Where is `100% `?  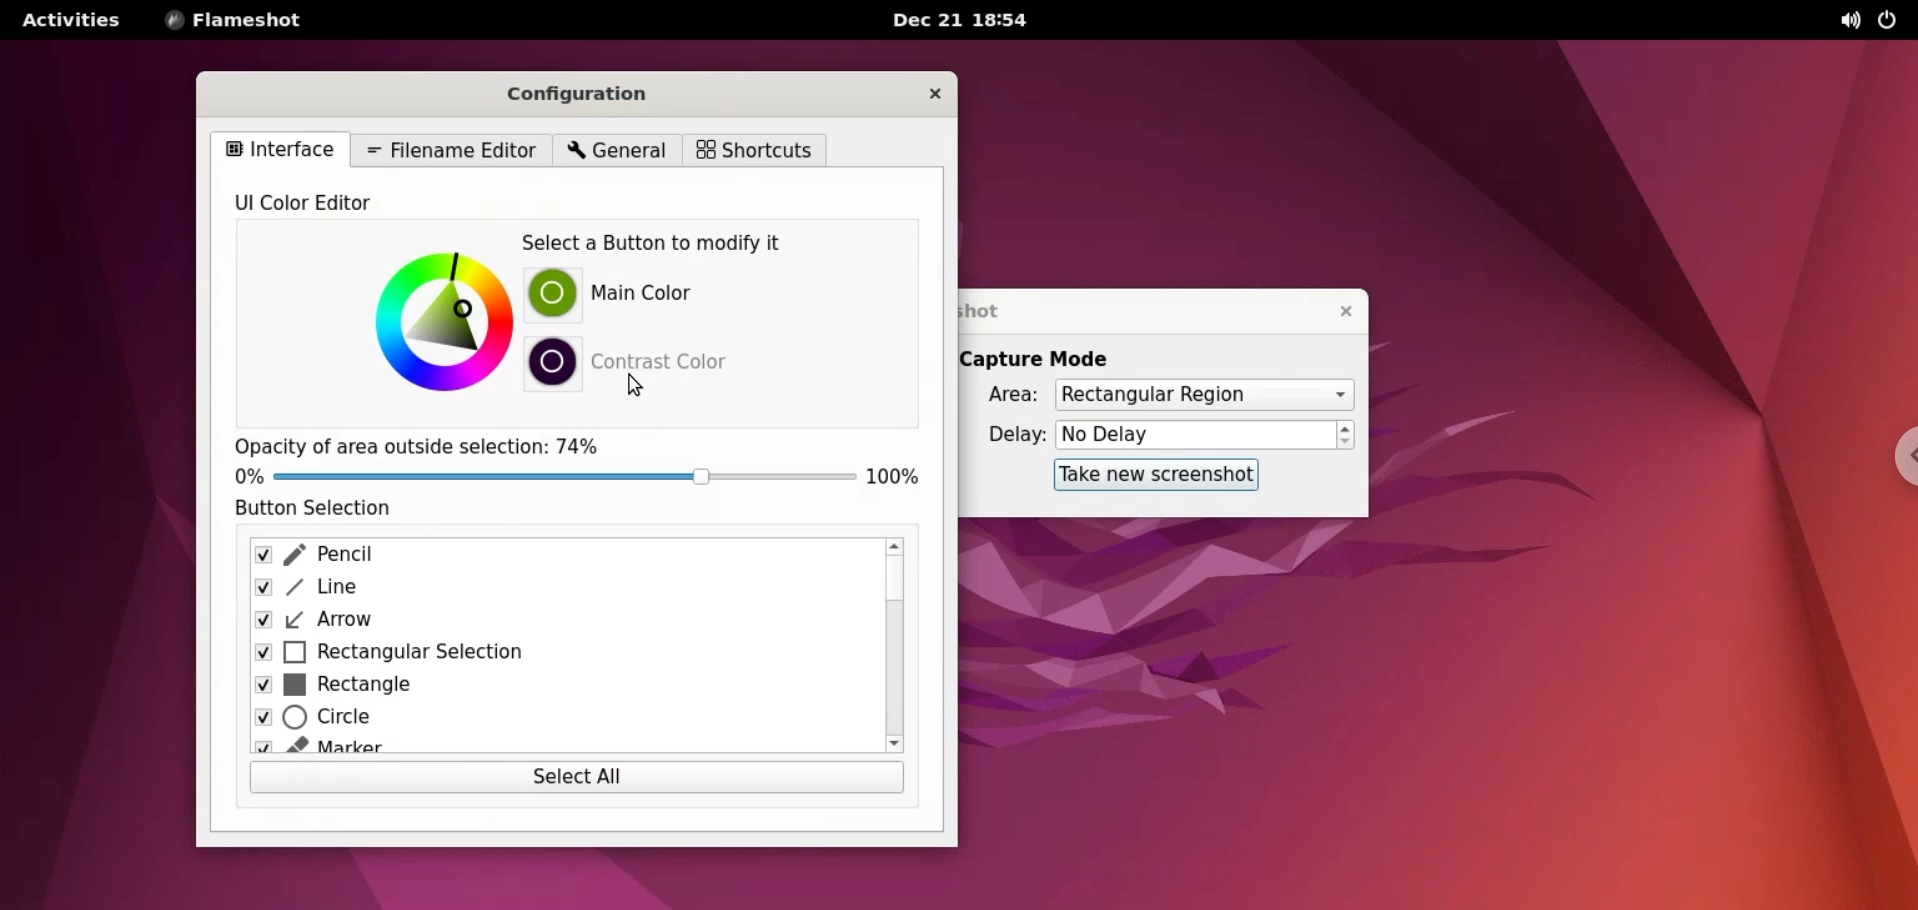
100%  is located at coordinates (897, 477).